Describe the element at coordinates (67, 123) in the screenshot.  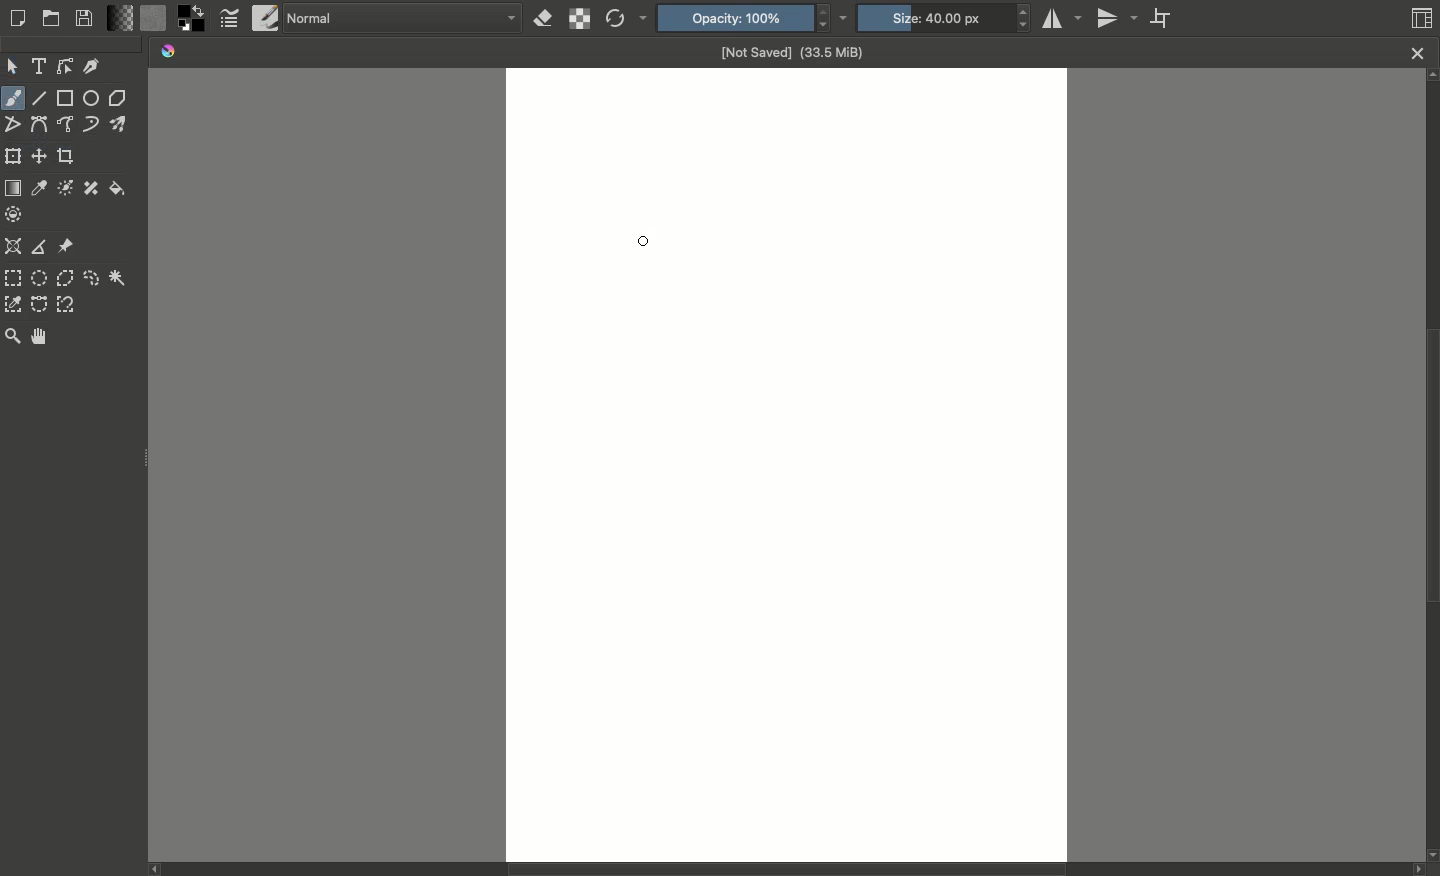
I see `Freehand path` at that location.